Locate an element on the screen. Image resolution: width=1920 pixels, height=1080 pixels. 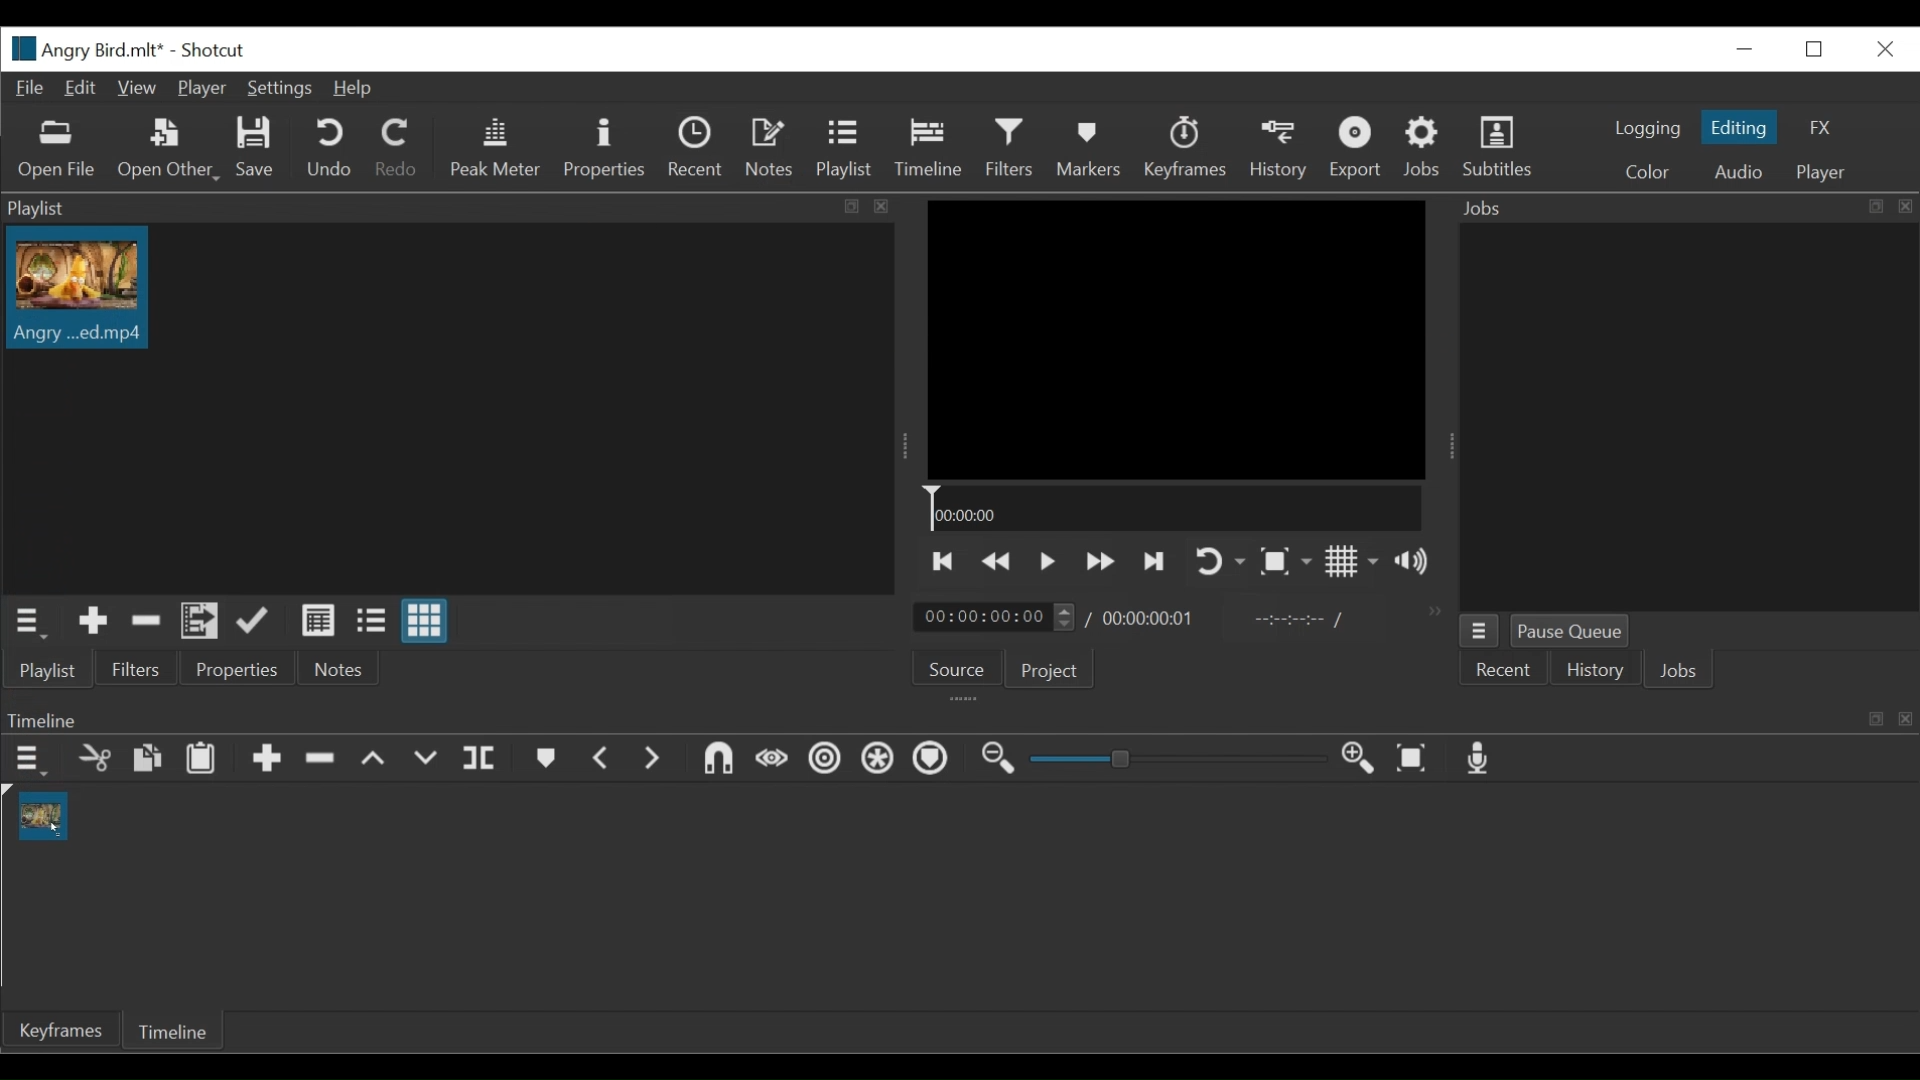
Properties is located at coordinates (238, 668).